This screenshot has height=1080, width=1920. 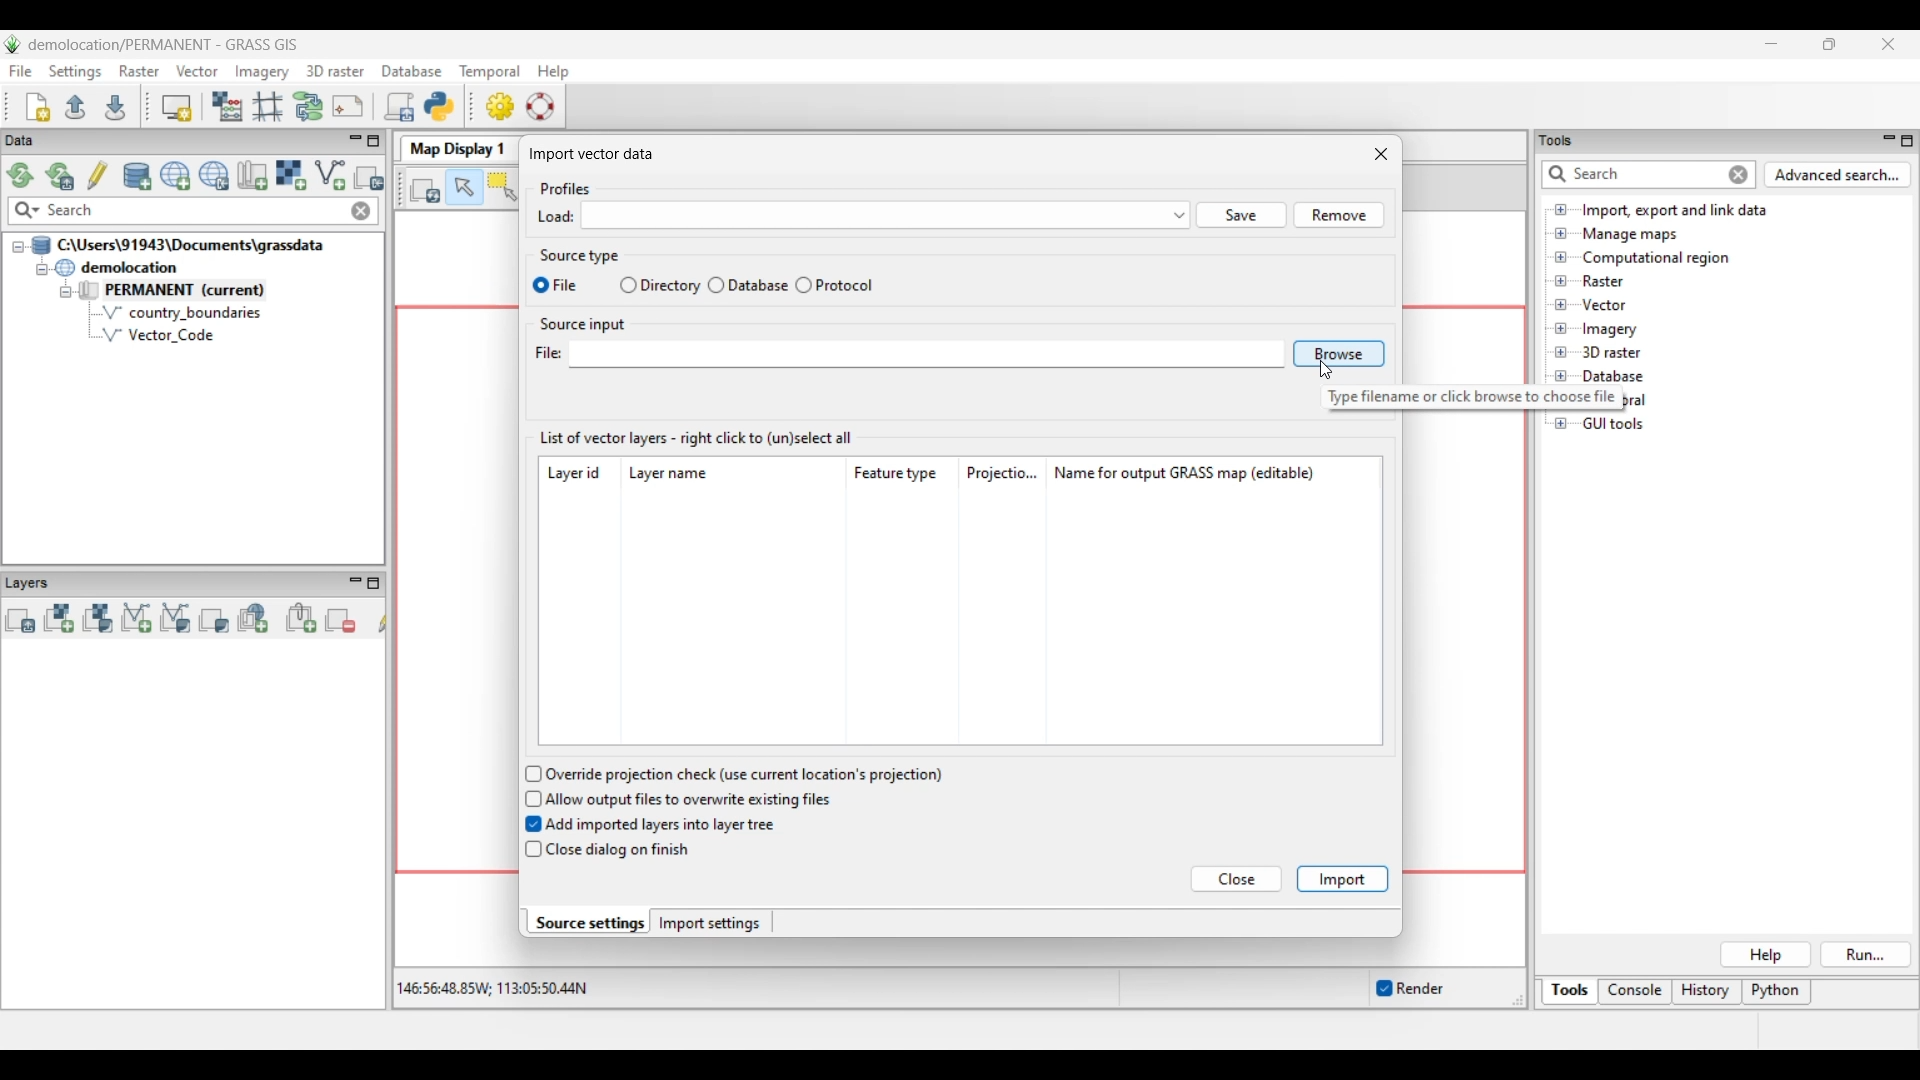 What do you see at coordinates (1907, 141) in the screenshot?
I see `Maximize Tools panel` at bounding box center [1907, 141].